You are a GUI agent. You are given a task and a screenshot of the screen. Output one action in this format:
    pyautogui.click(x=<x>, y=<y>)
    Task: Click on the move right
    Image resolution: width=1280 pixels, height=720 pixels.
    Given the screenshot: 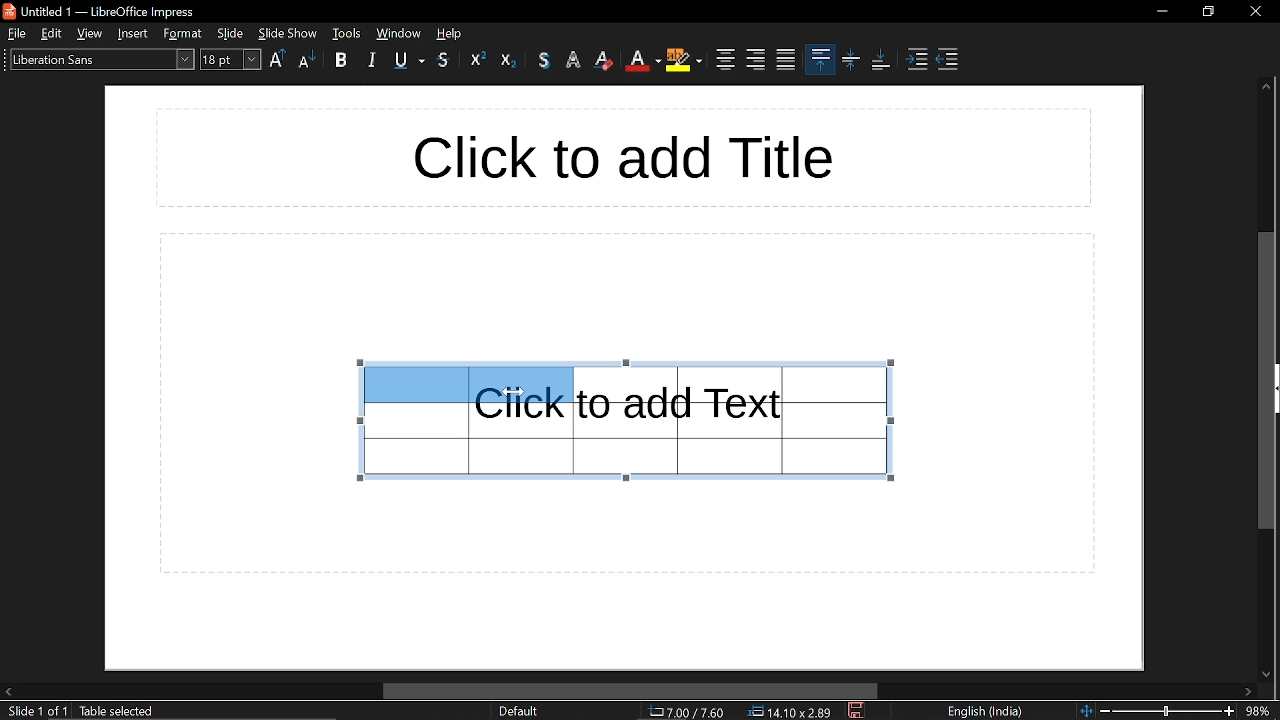 What is the action you would take?
    pyautogui.click(x=1250, y=692)
    